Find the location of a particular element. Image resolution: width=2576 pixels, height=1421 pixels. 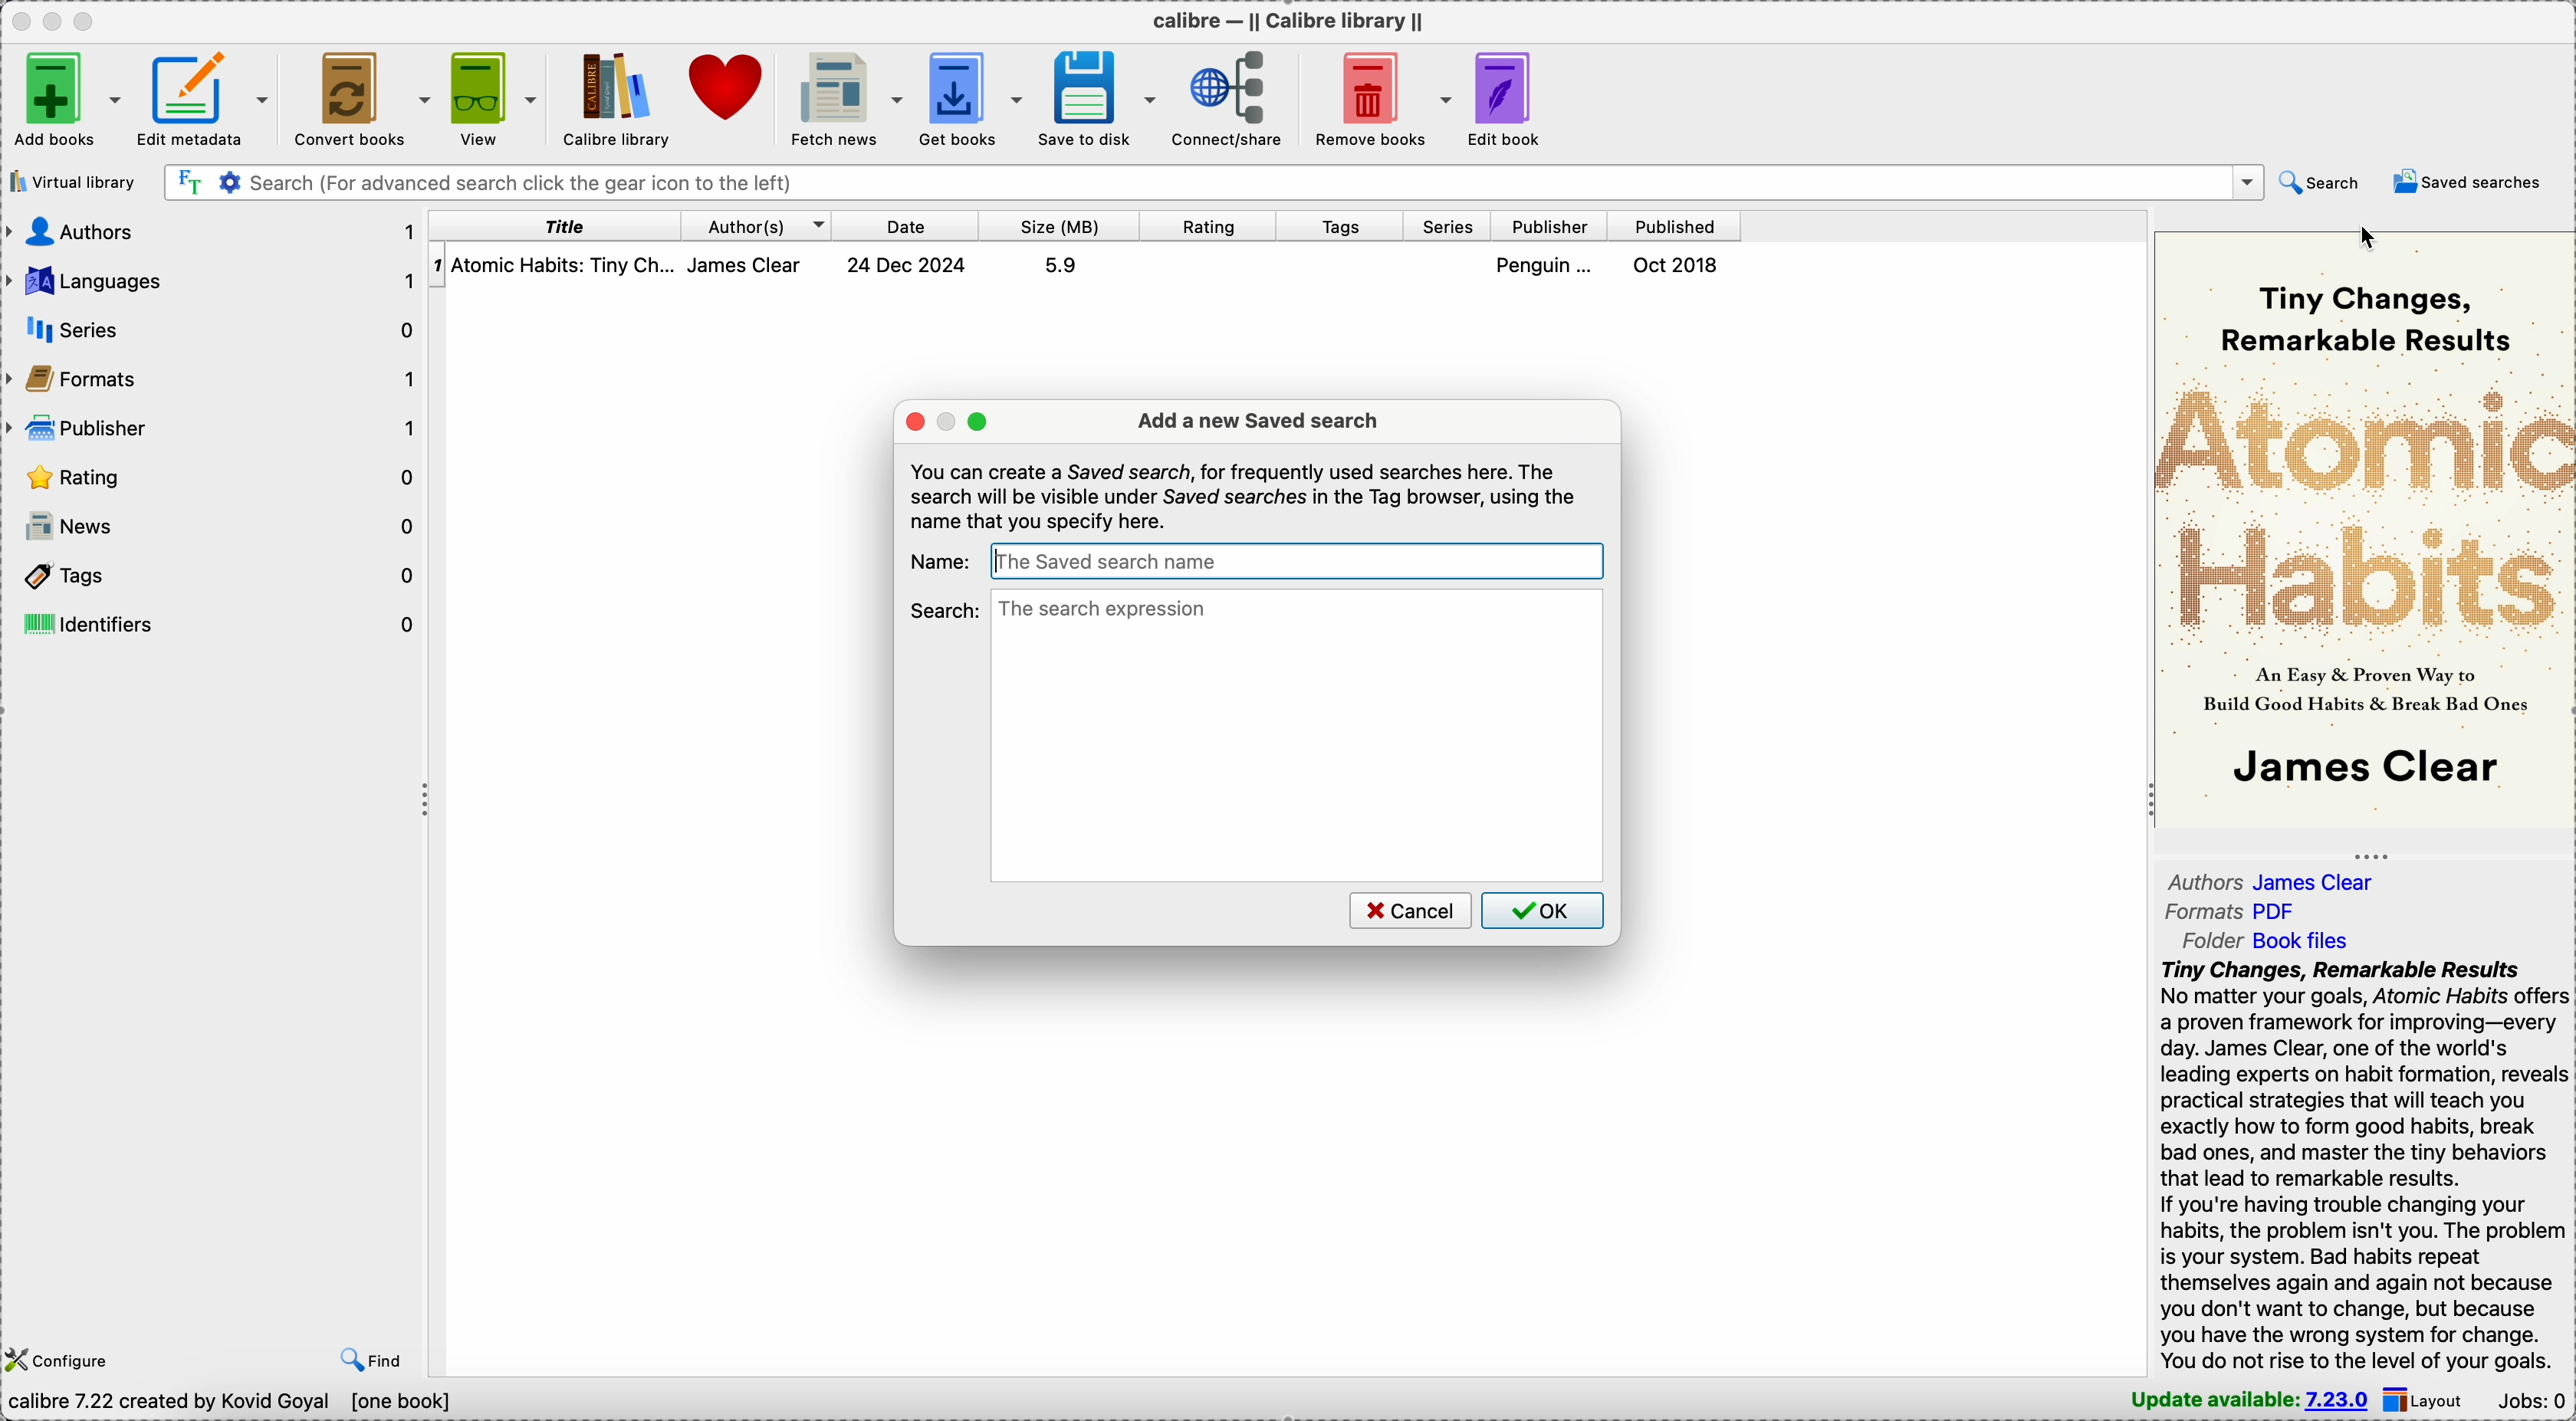

series is located at coordinates (222, 329).